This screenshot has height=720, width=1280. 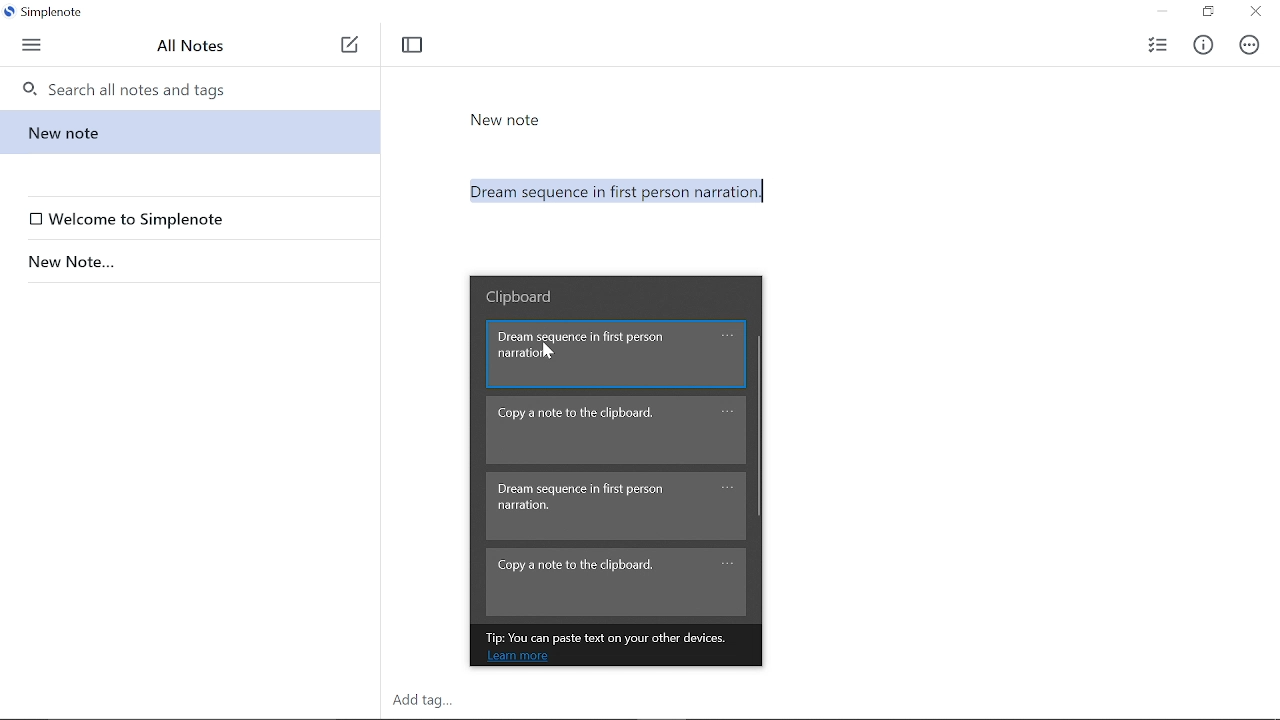 I want to click on Welcome to Simplenote, so click(x=194, y=219).